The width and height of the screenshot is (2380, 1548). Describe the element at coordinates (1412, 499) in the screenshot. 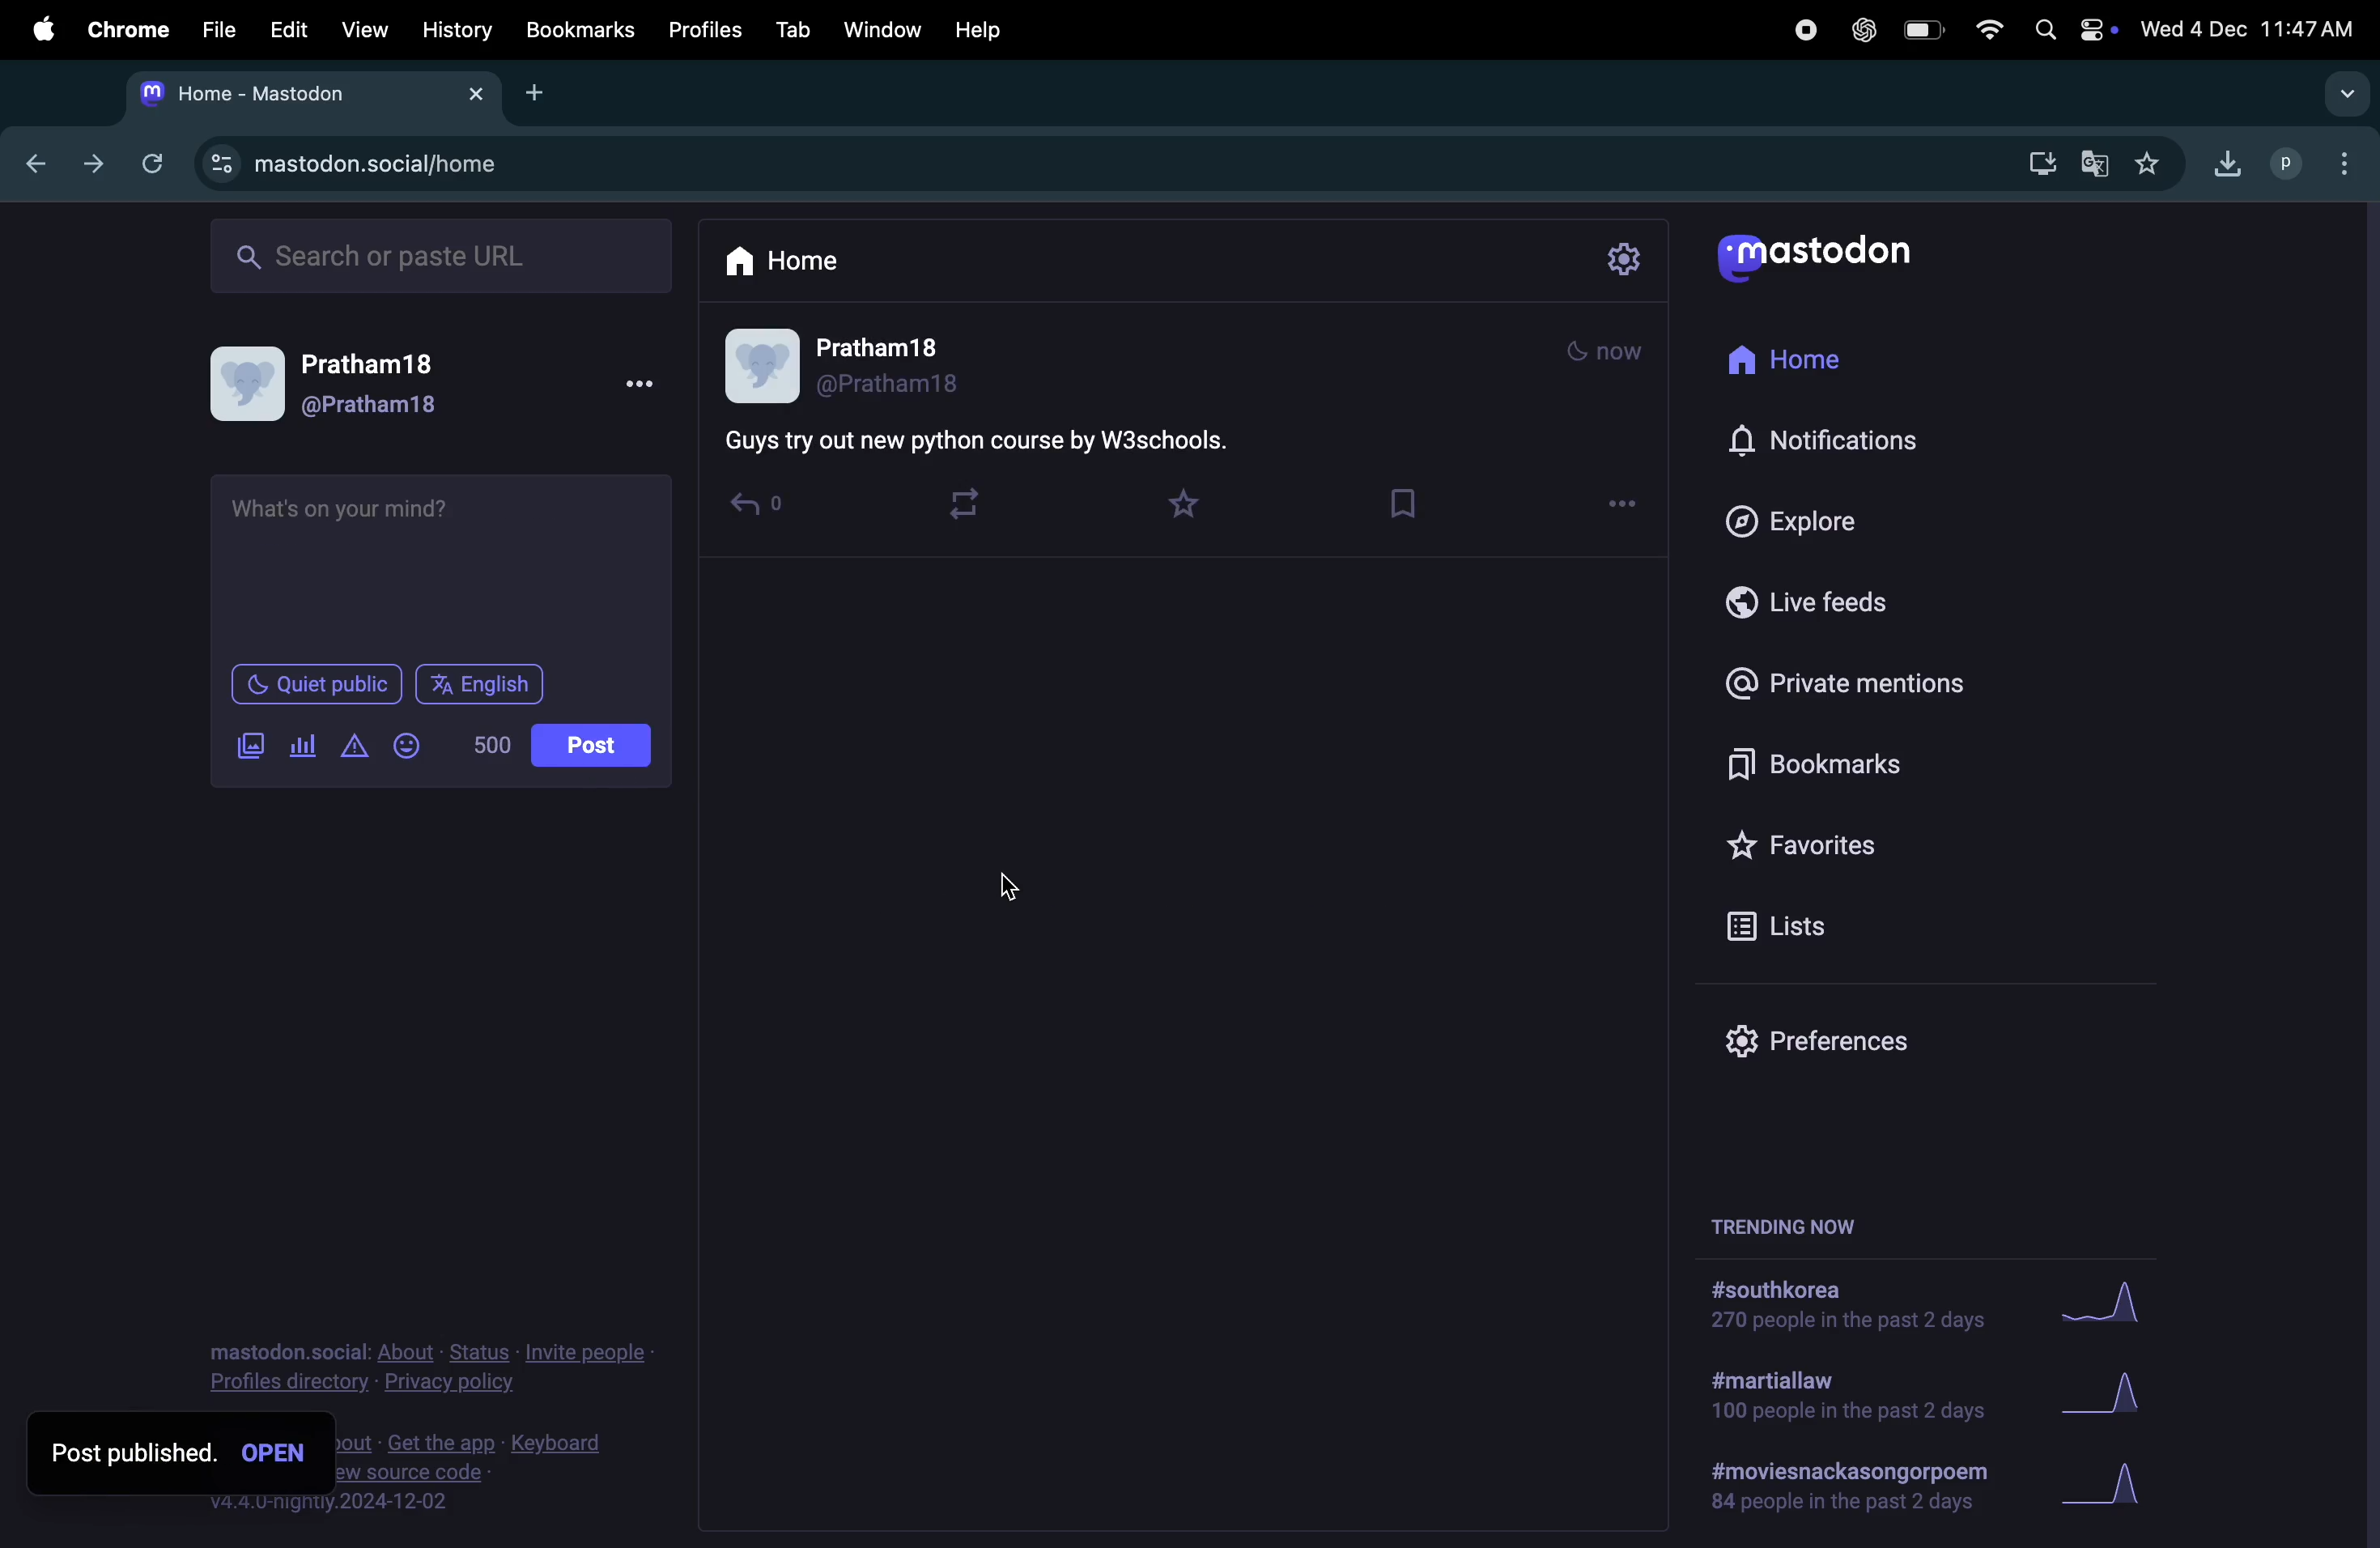

I see `bookmark` at that location.